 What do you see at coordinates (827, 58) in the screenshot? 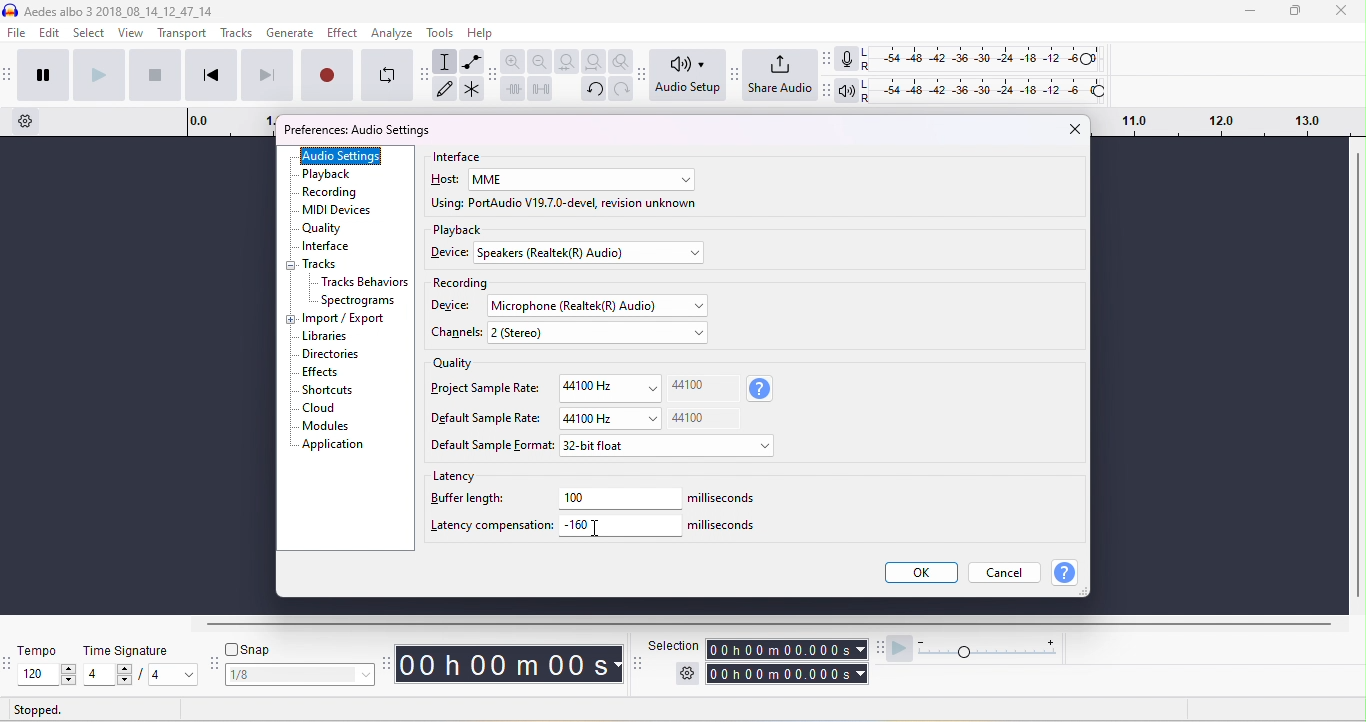
I see `audacity audio meter toolbar` at bounding box center [827, 58].